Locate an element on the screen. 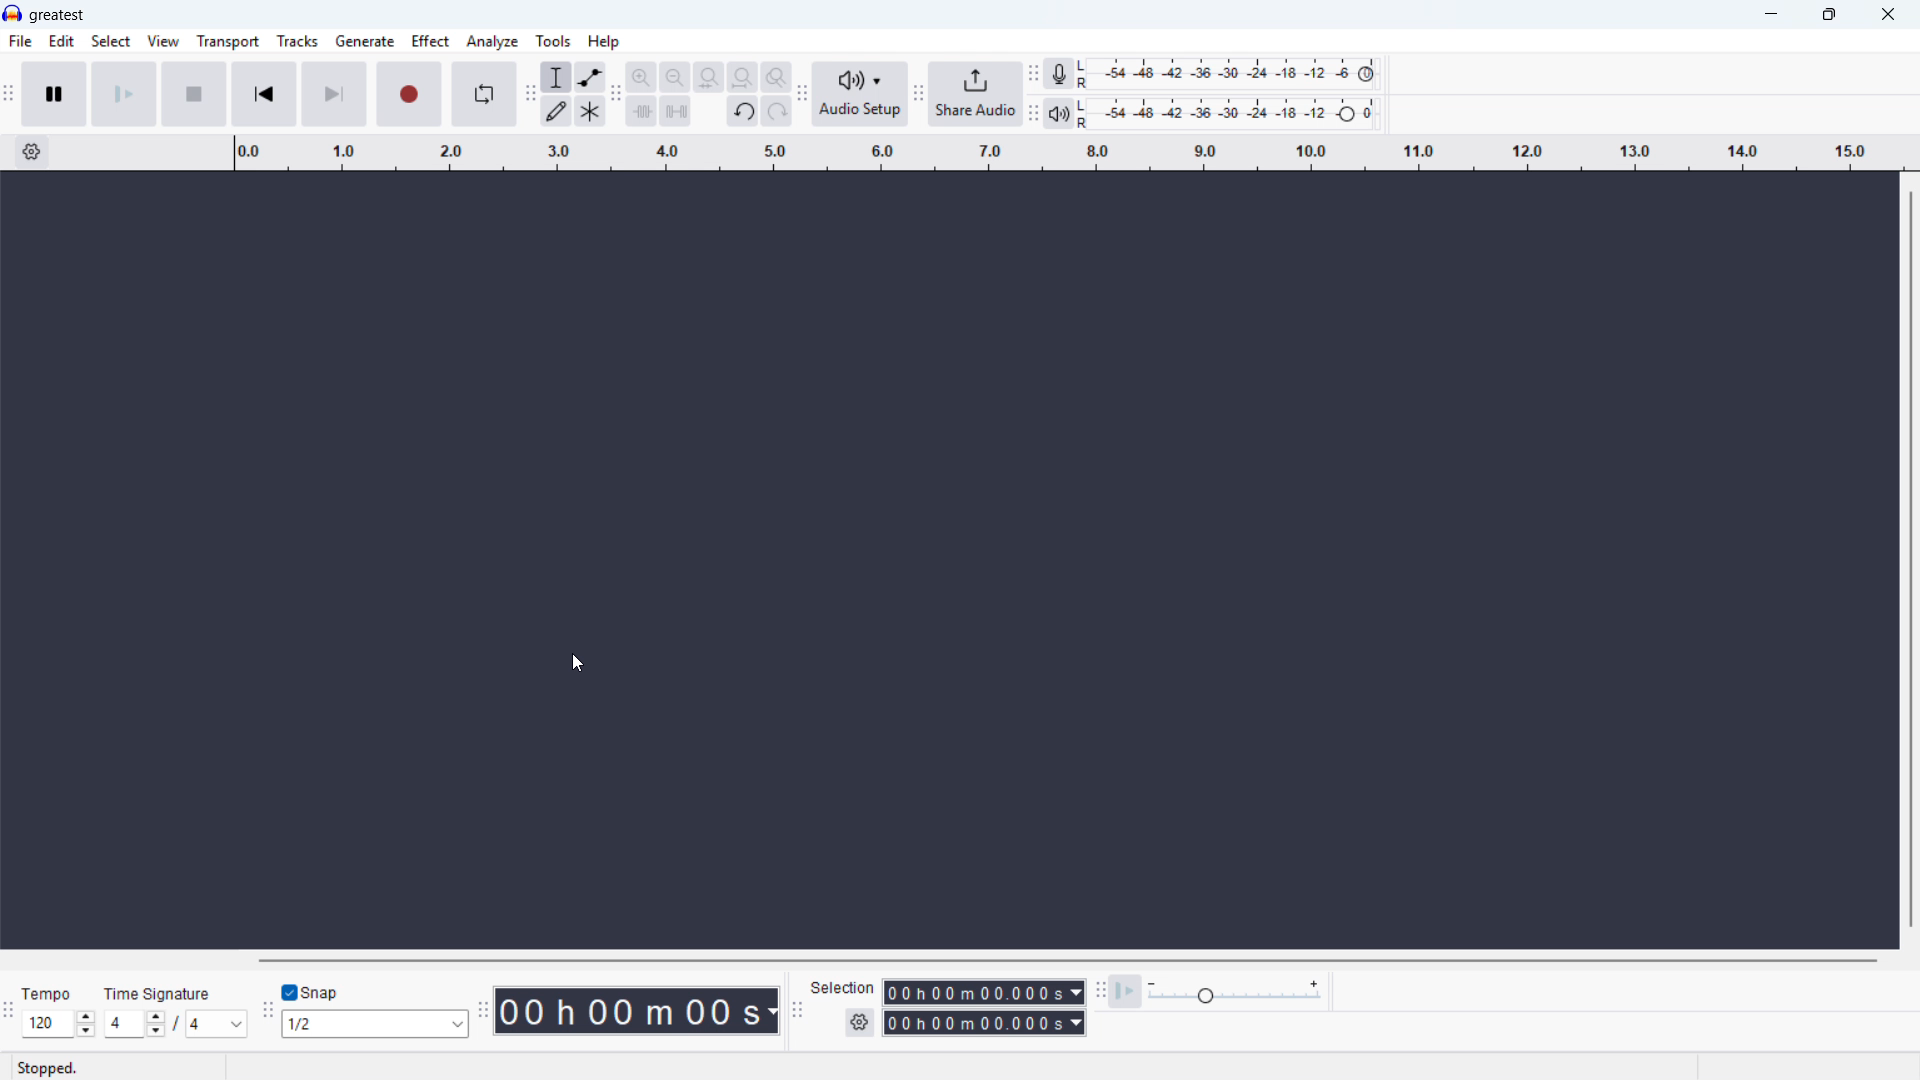 The image size is (1920, 1080). Silence audio selection  is located at coordinates (675, 111).